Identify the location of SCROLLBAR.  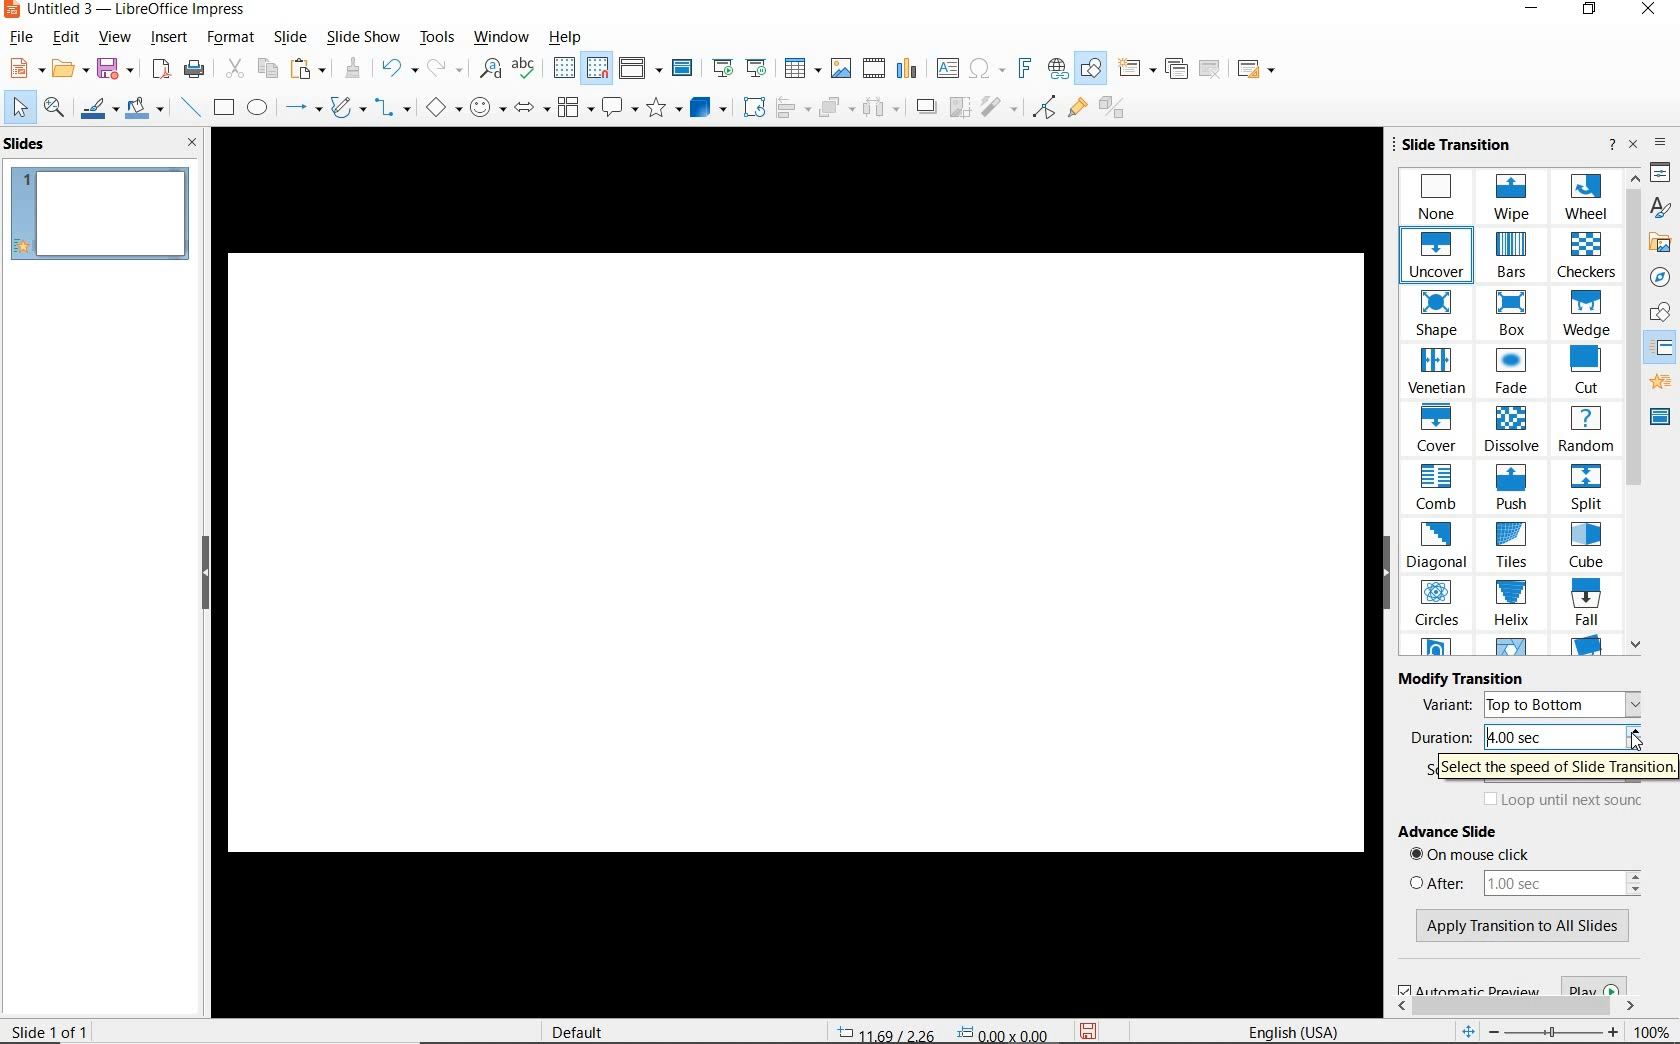
(1368, 562).